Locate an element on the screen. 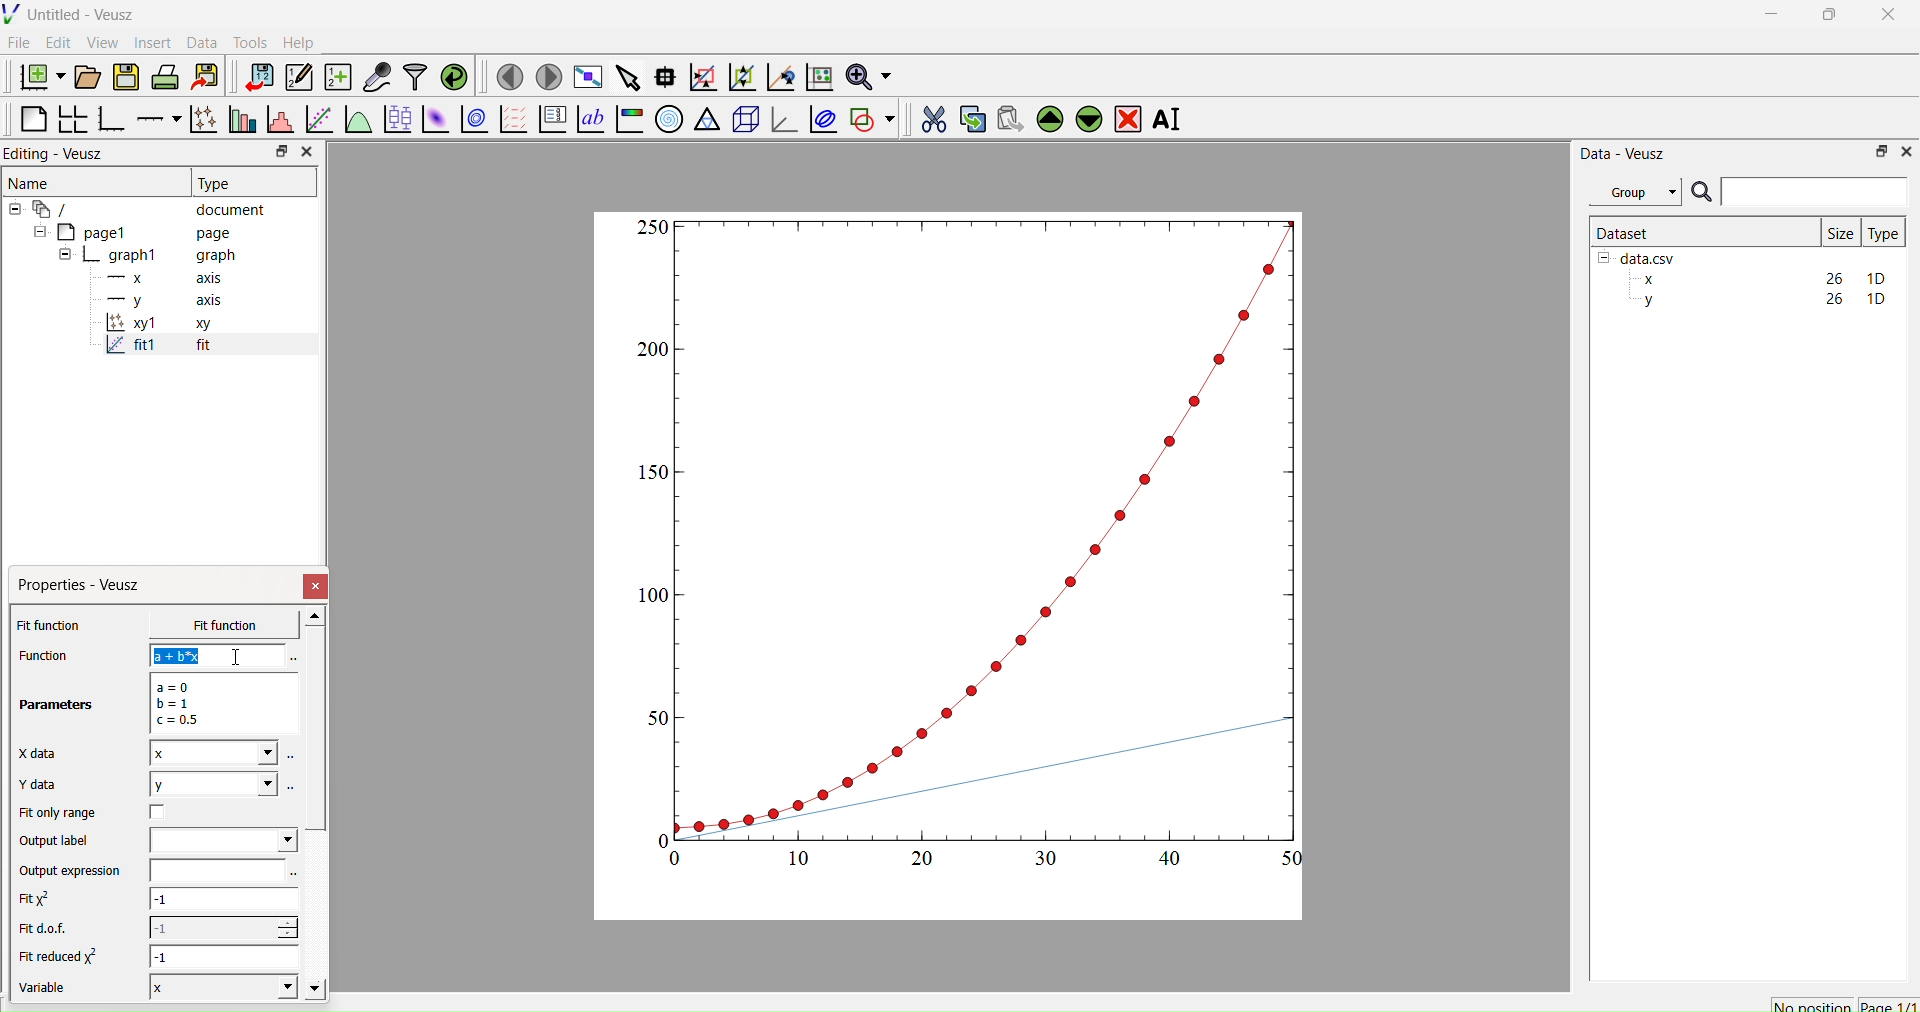  Open is located at coordinates (84, 77).